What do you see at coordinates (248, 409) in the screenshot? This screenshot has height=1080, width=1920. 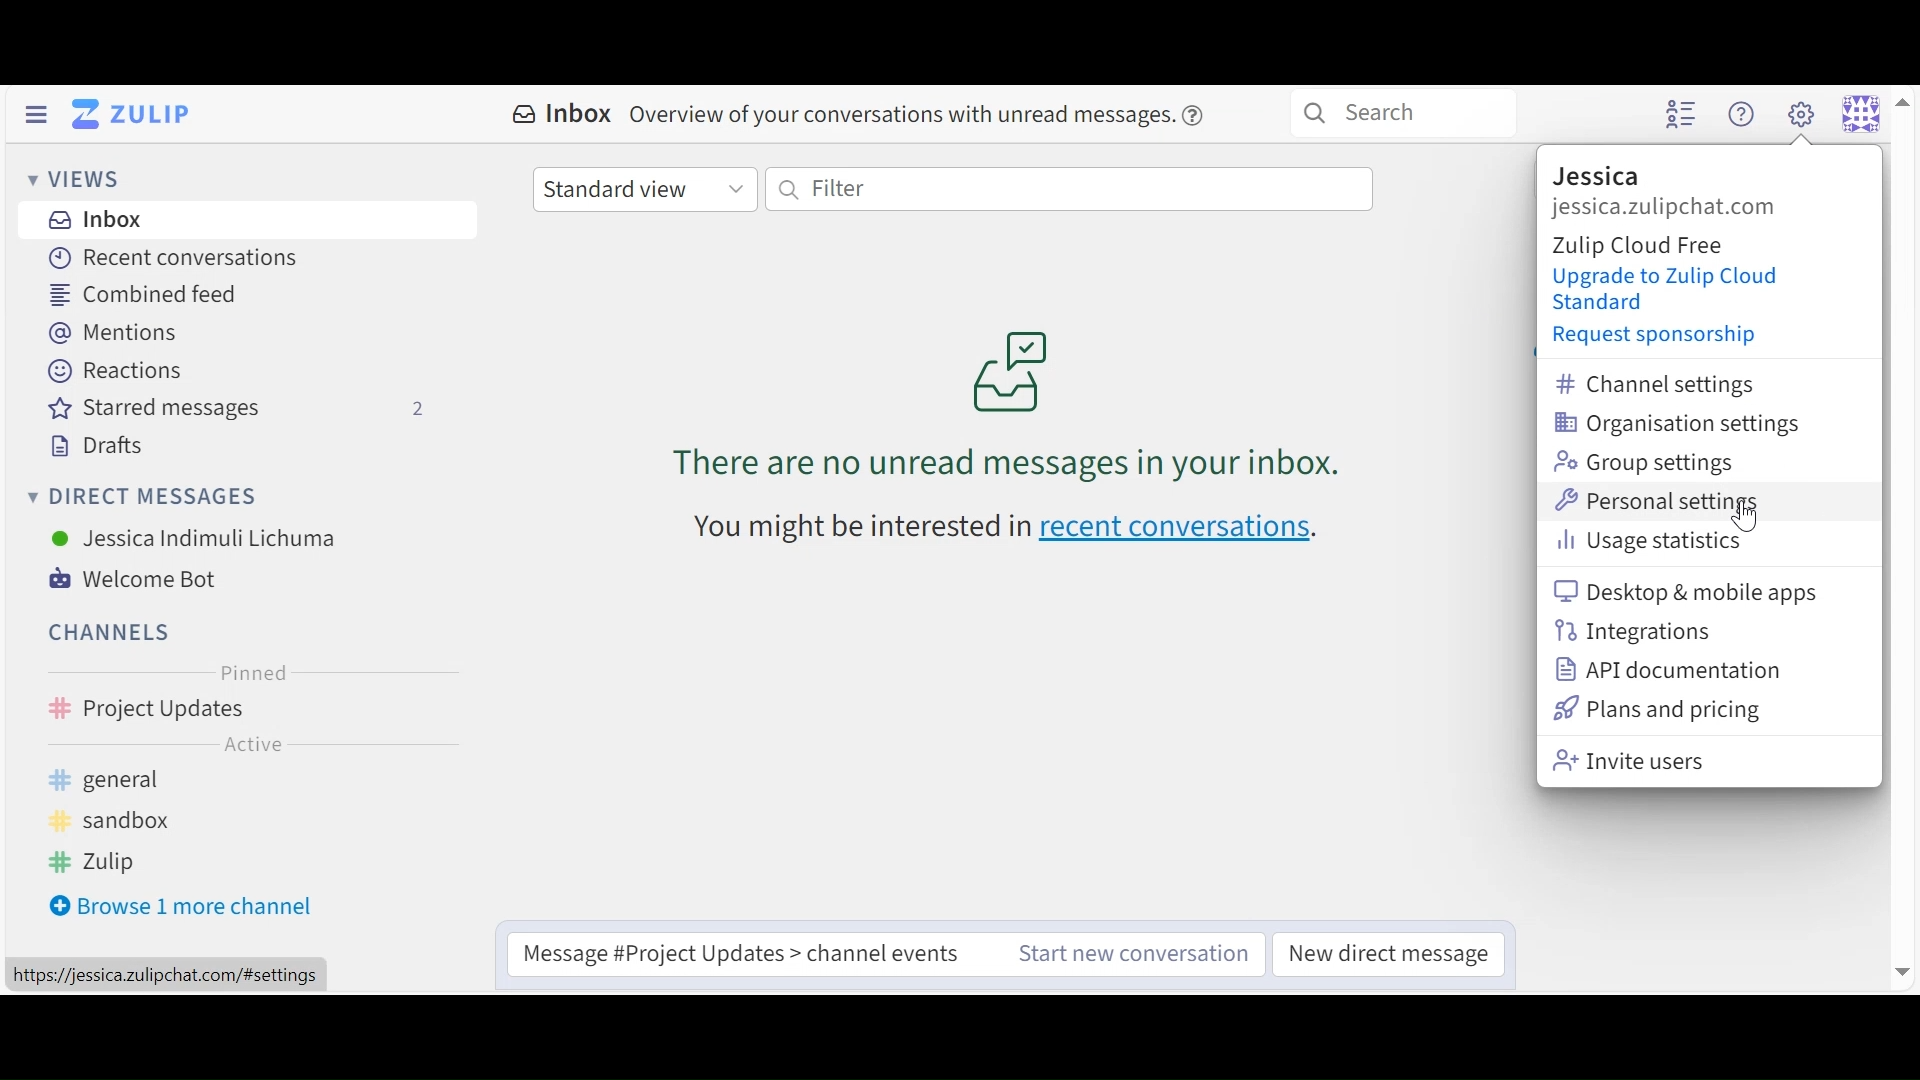 I see `Starred messages` at bounding box center [248, 409].